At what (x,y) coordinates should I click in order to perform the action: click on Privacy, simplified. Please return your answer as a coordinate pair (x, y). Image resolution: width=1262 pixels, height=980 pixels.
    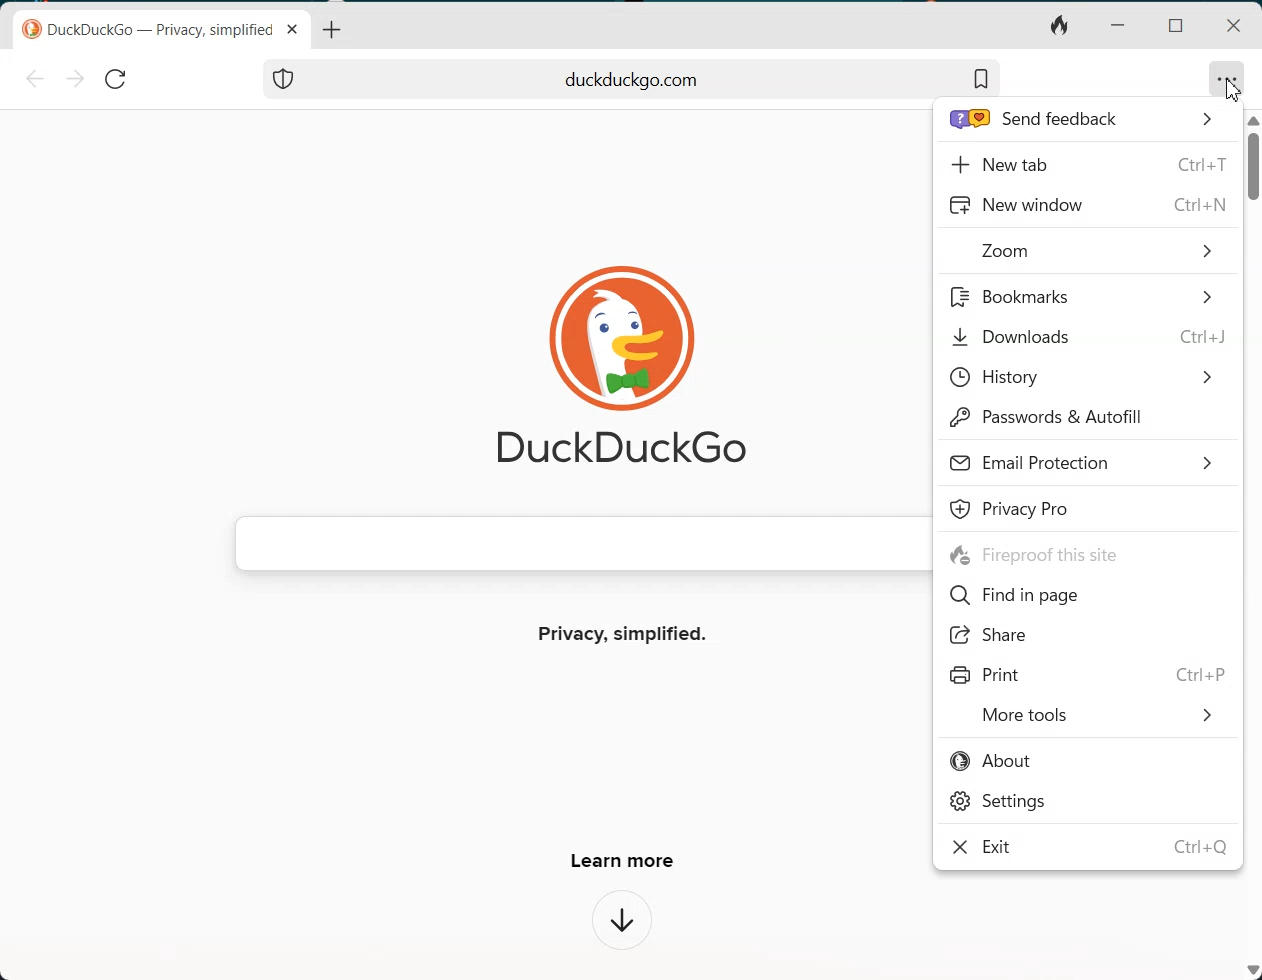
    Looking at the image, I should click on (625, 634).